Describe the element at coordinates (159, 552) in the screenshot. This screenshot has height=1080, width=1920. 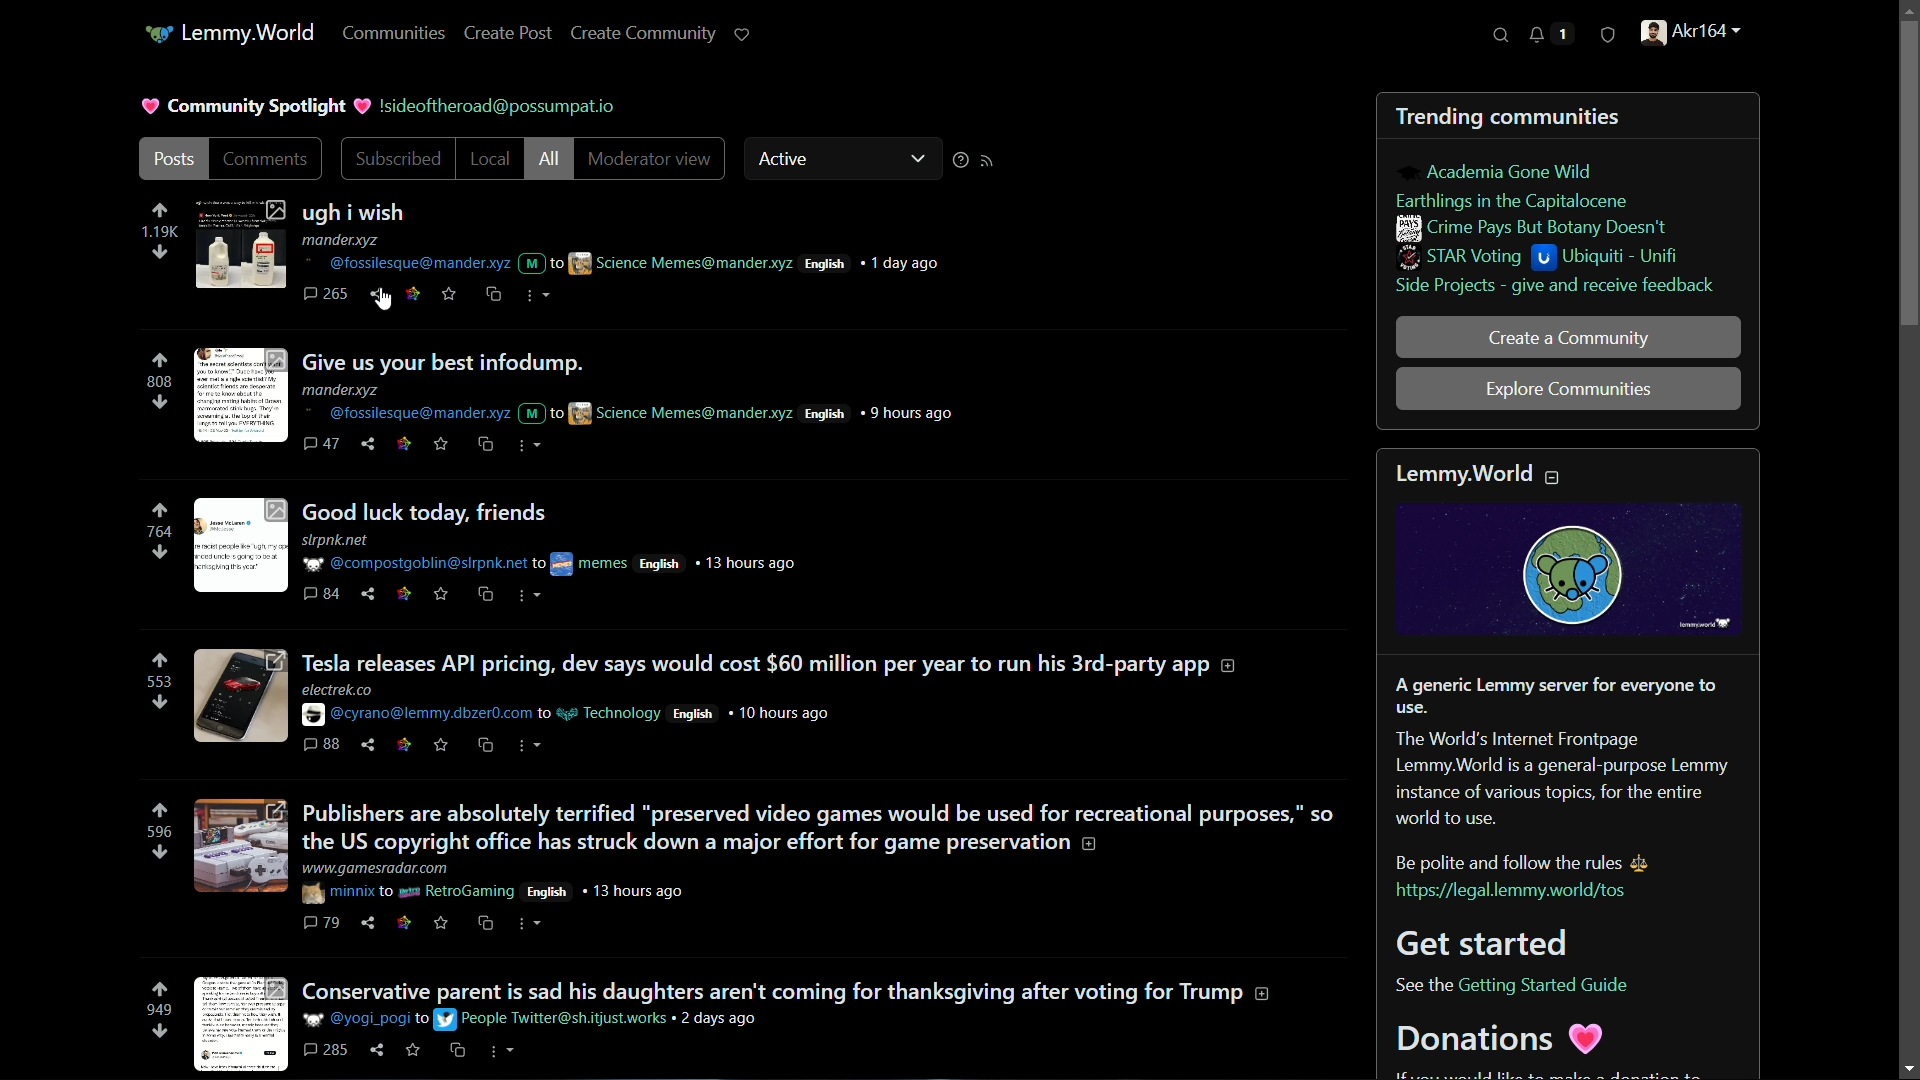
I see `downvote` at that location.